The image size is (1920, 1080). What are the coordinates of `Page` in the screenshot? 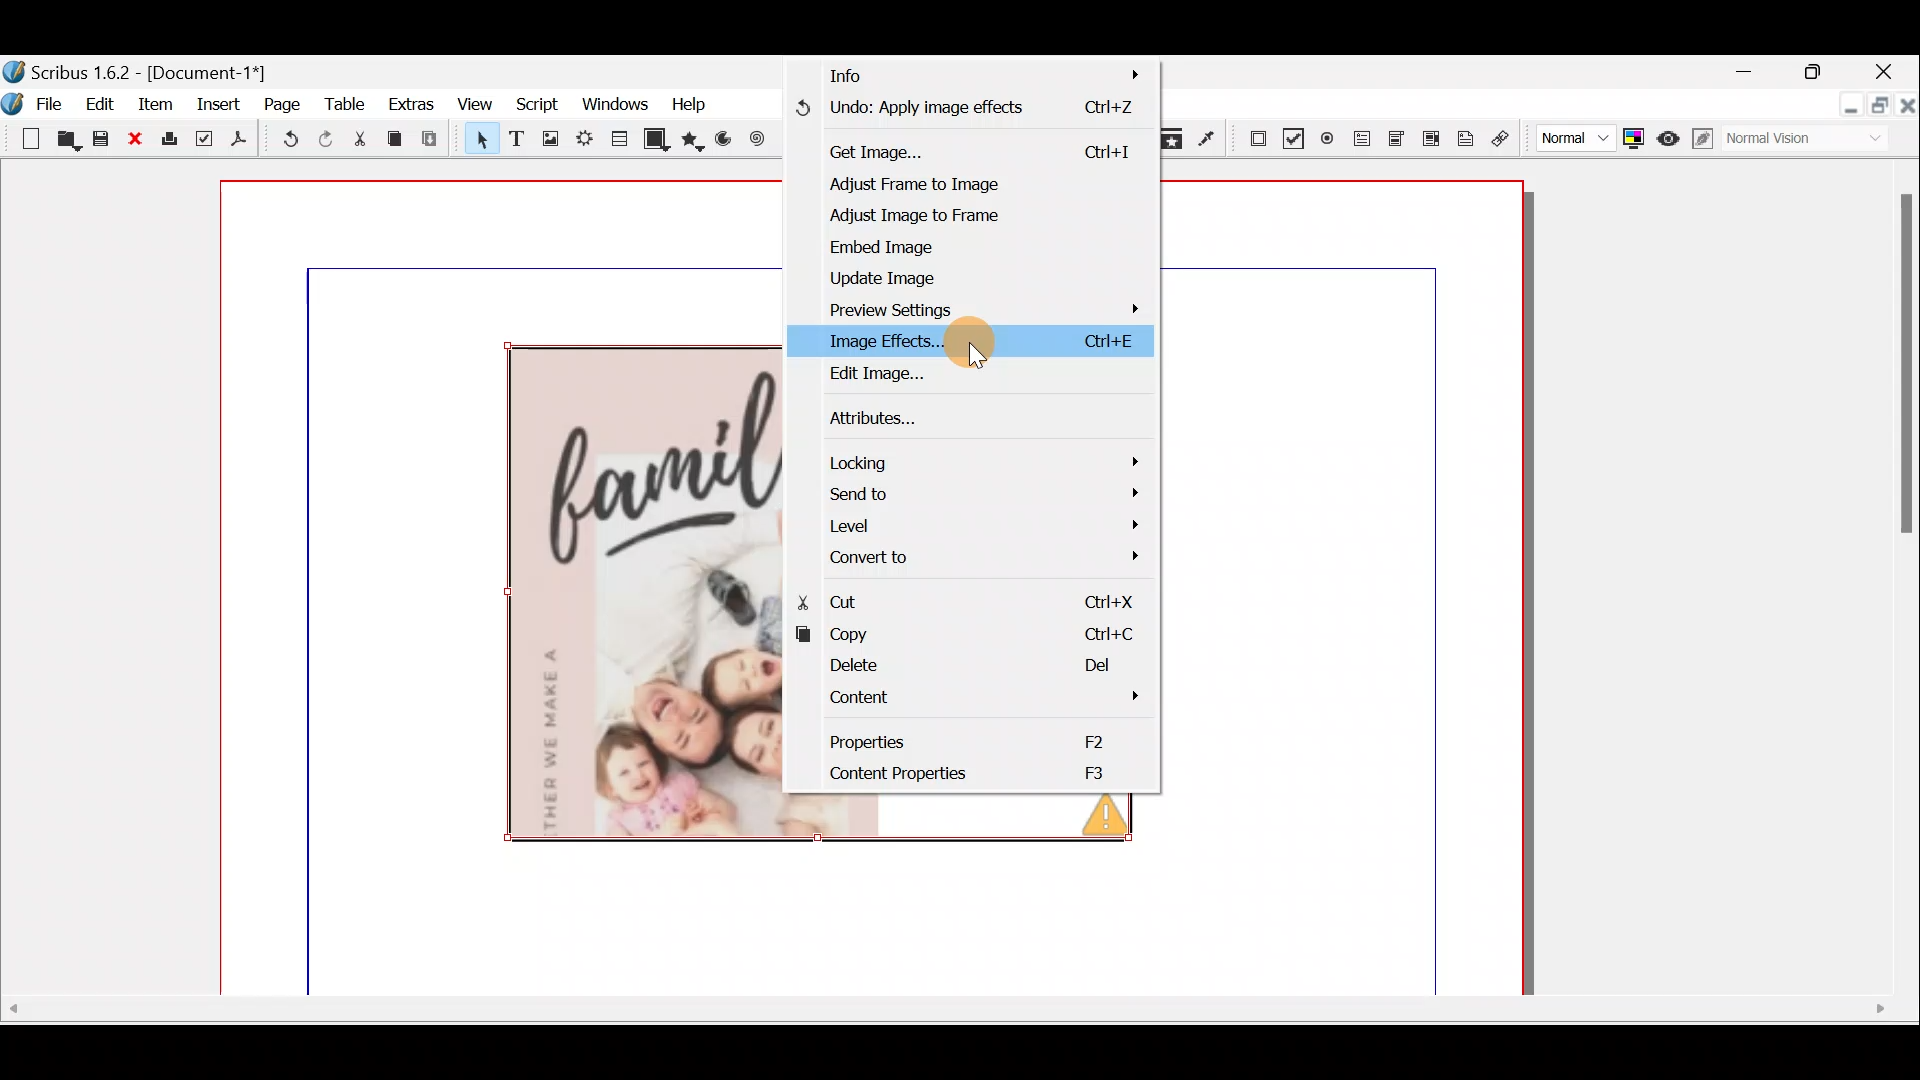 It's located at (281, 107).